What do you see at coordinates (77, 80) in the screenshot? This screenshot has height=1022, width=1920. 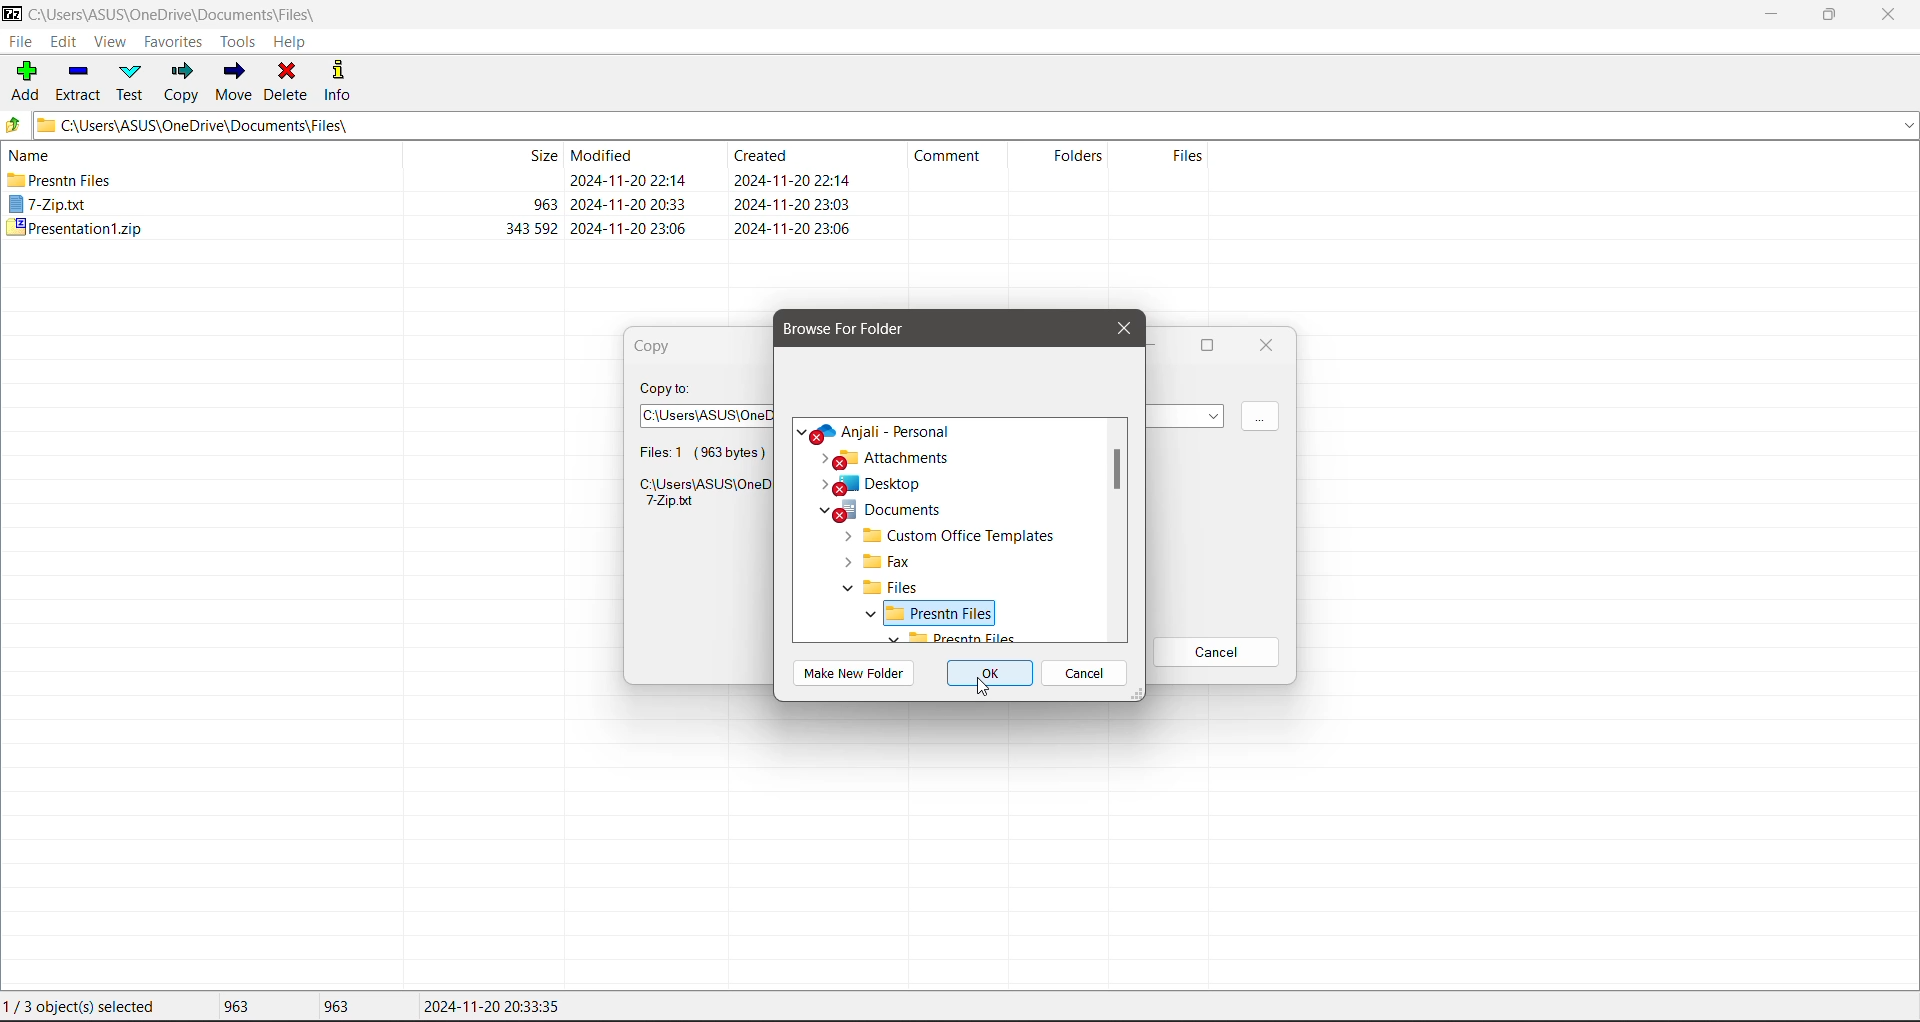 I see `Extract` at bounding box center [77, 80].